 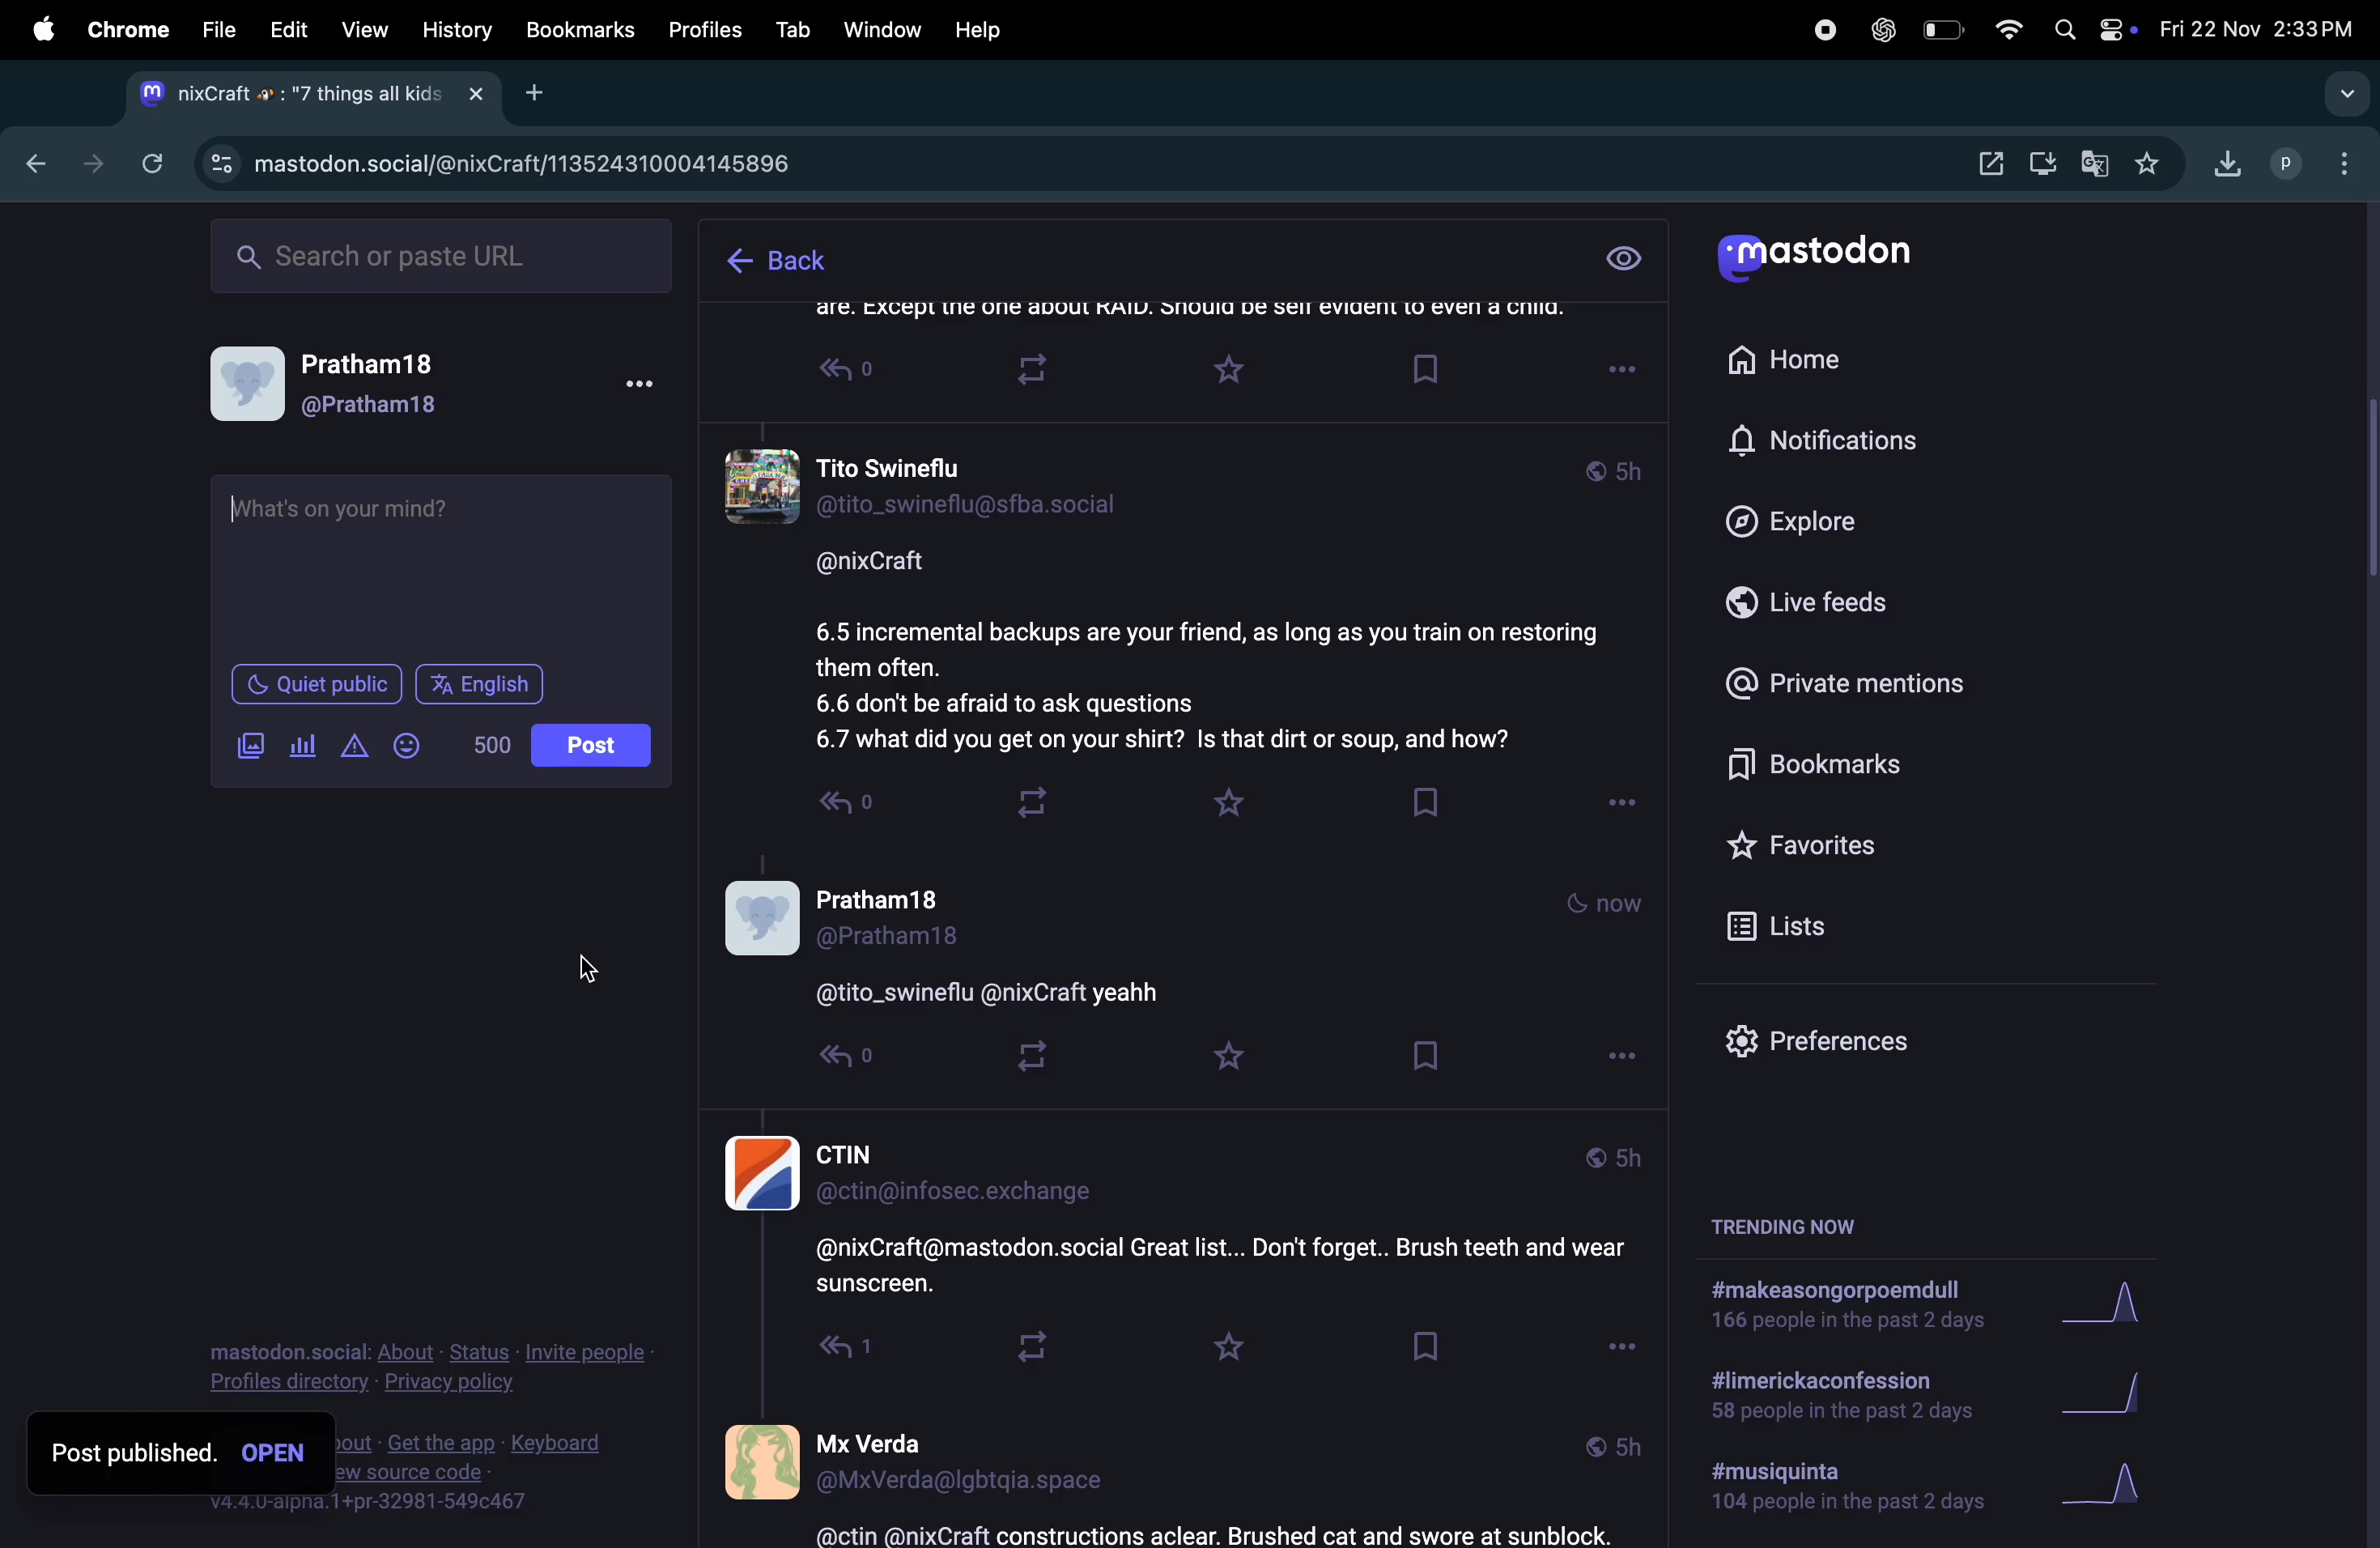 I want to click on tab, so click(x=792, y=29).